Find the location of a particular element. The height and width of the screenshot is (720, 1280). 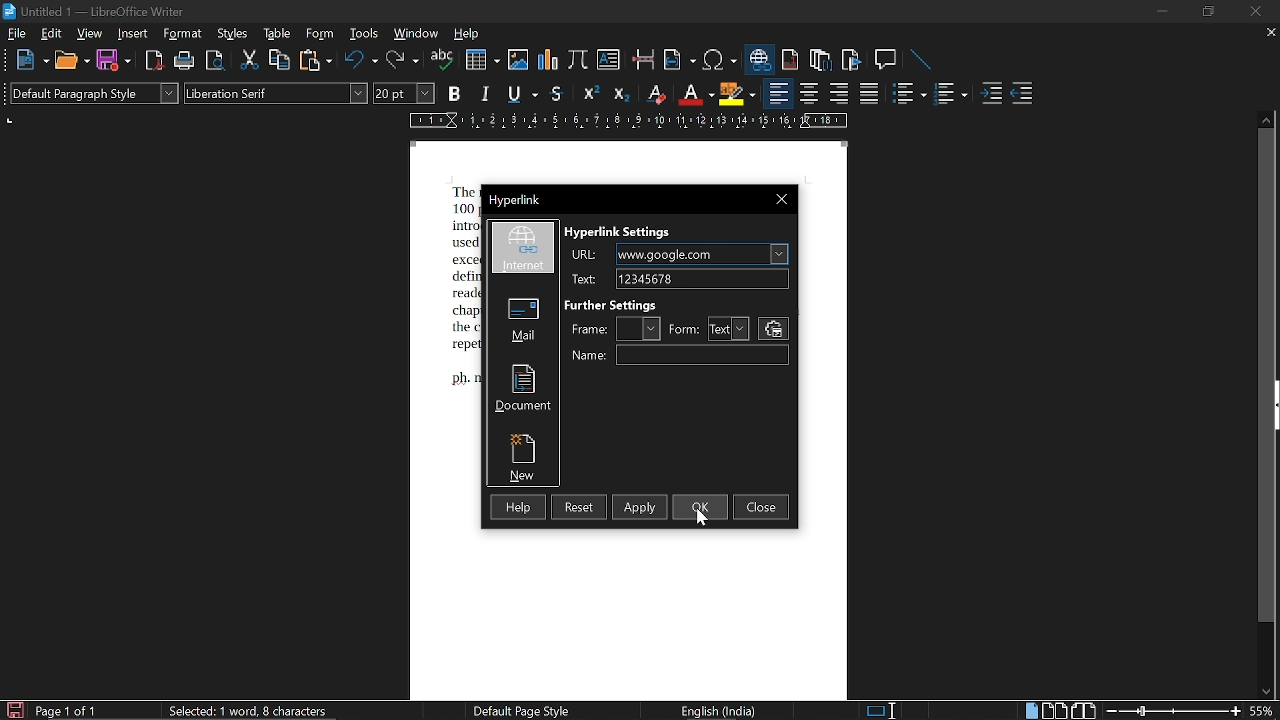

help is located at coordinates (466, 36).